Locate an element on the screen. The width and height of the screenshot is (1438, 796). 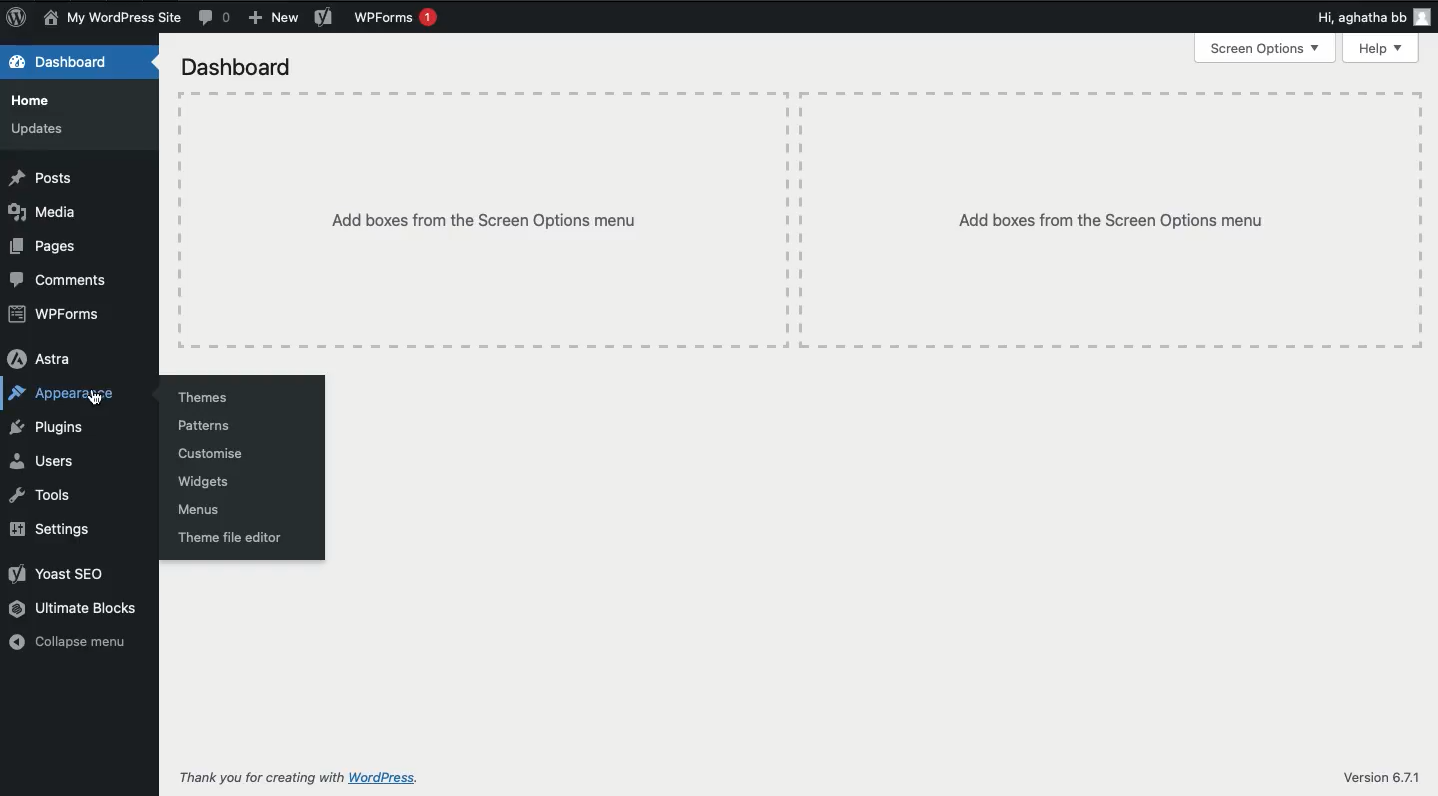
Comments is located at coordinates (215, 18).